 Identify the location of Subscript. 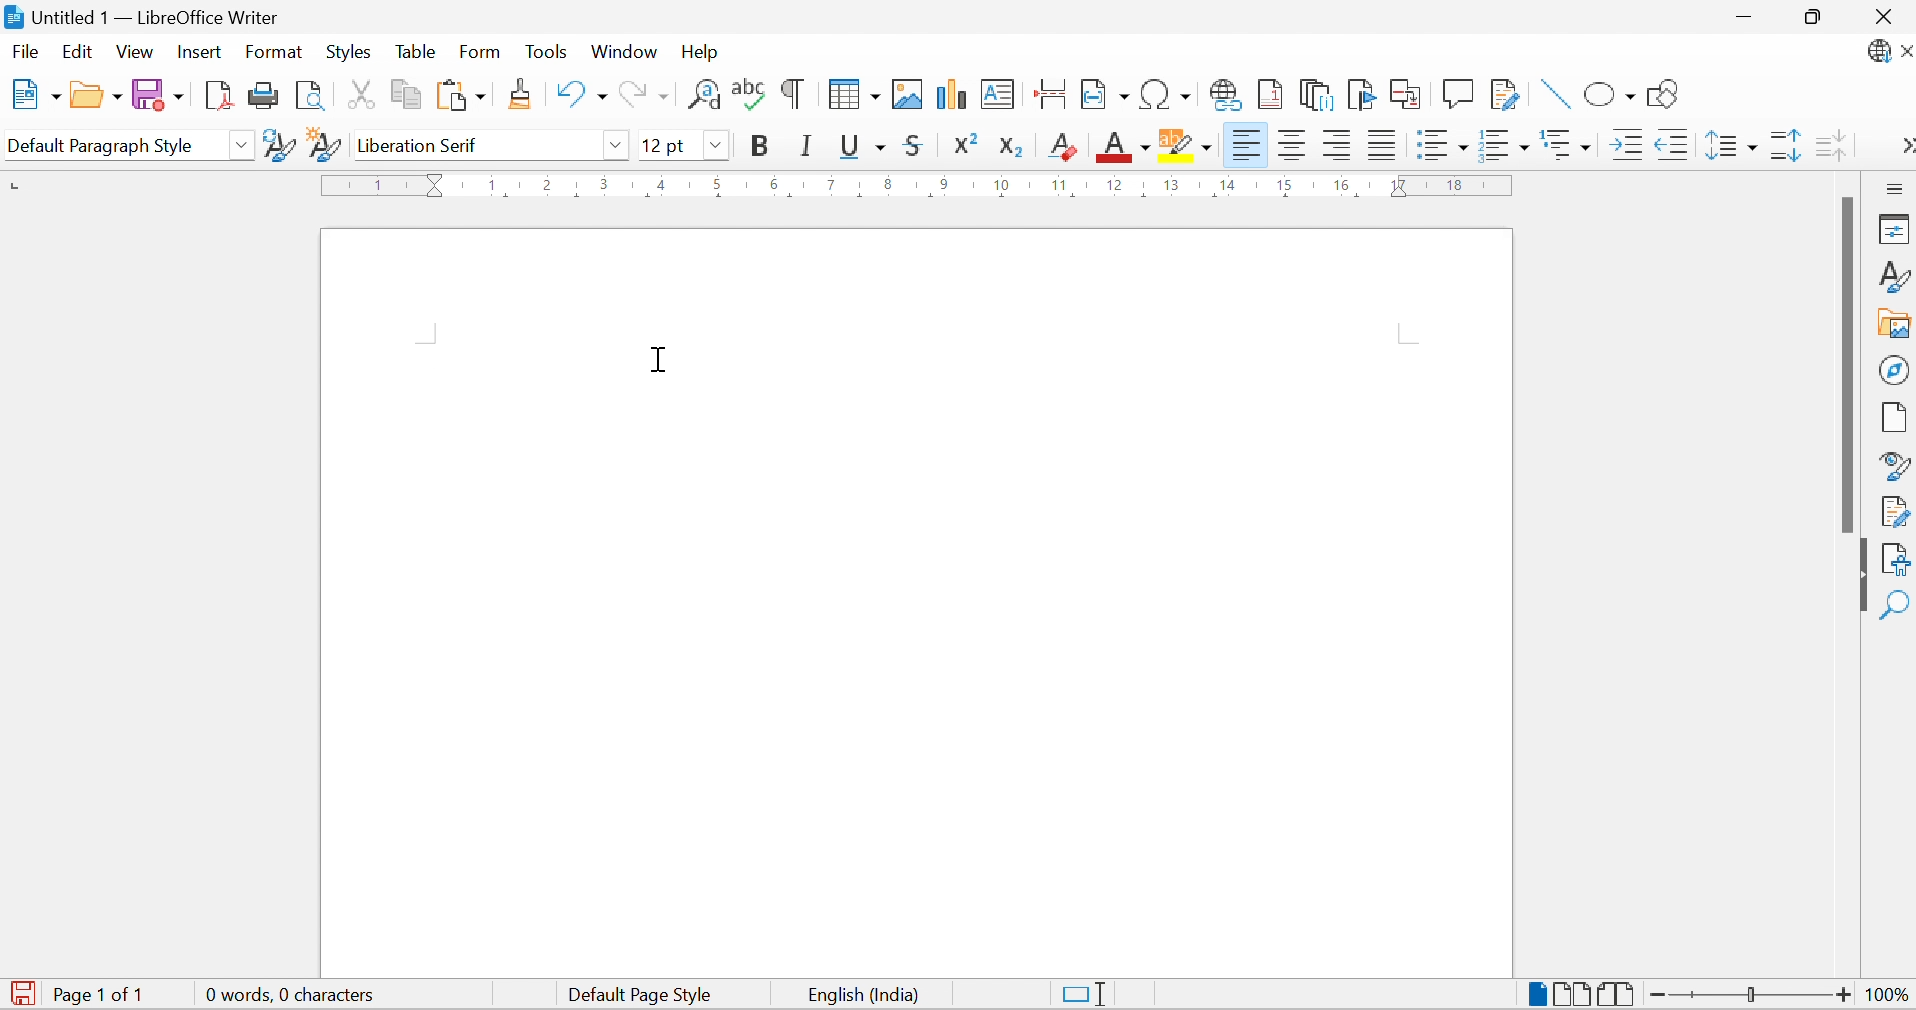
(1017, 147).